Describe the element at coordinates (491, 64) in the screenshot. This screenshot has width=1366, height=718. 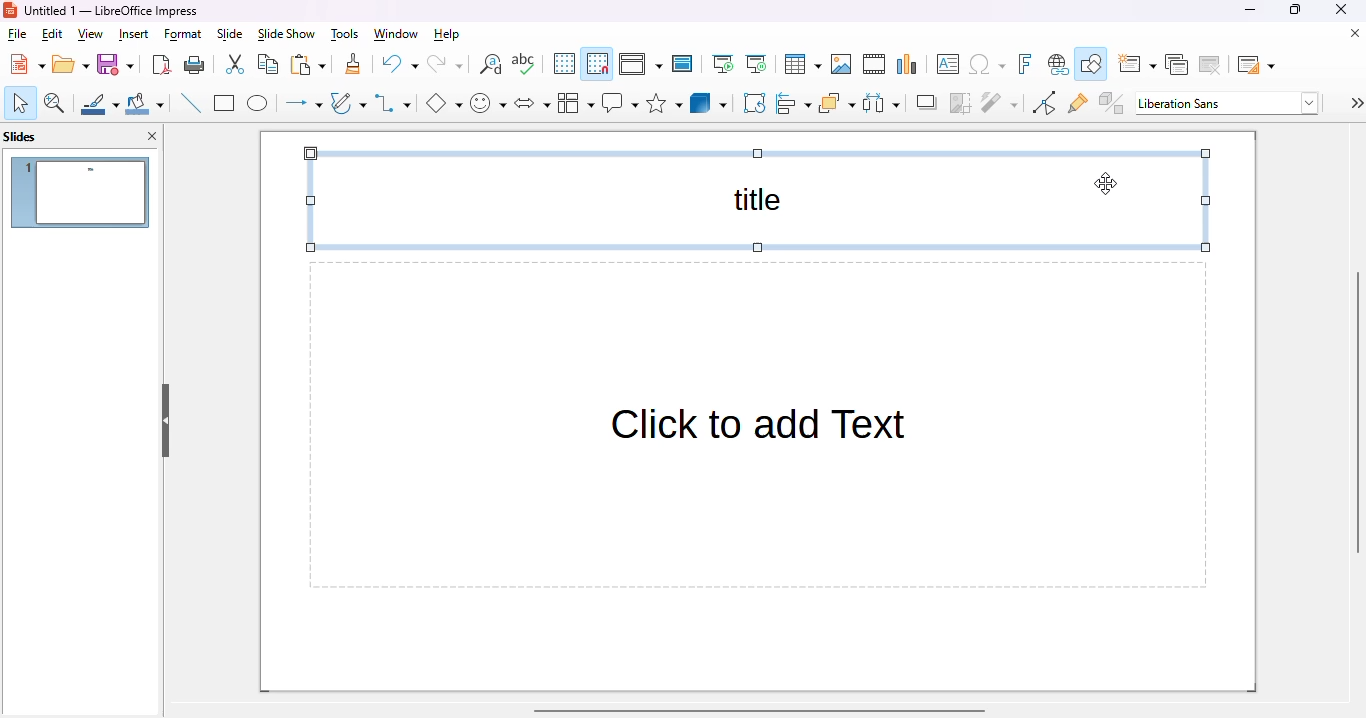
I see `find and replace` at that location.